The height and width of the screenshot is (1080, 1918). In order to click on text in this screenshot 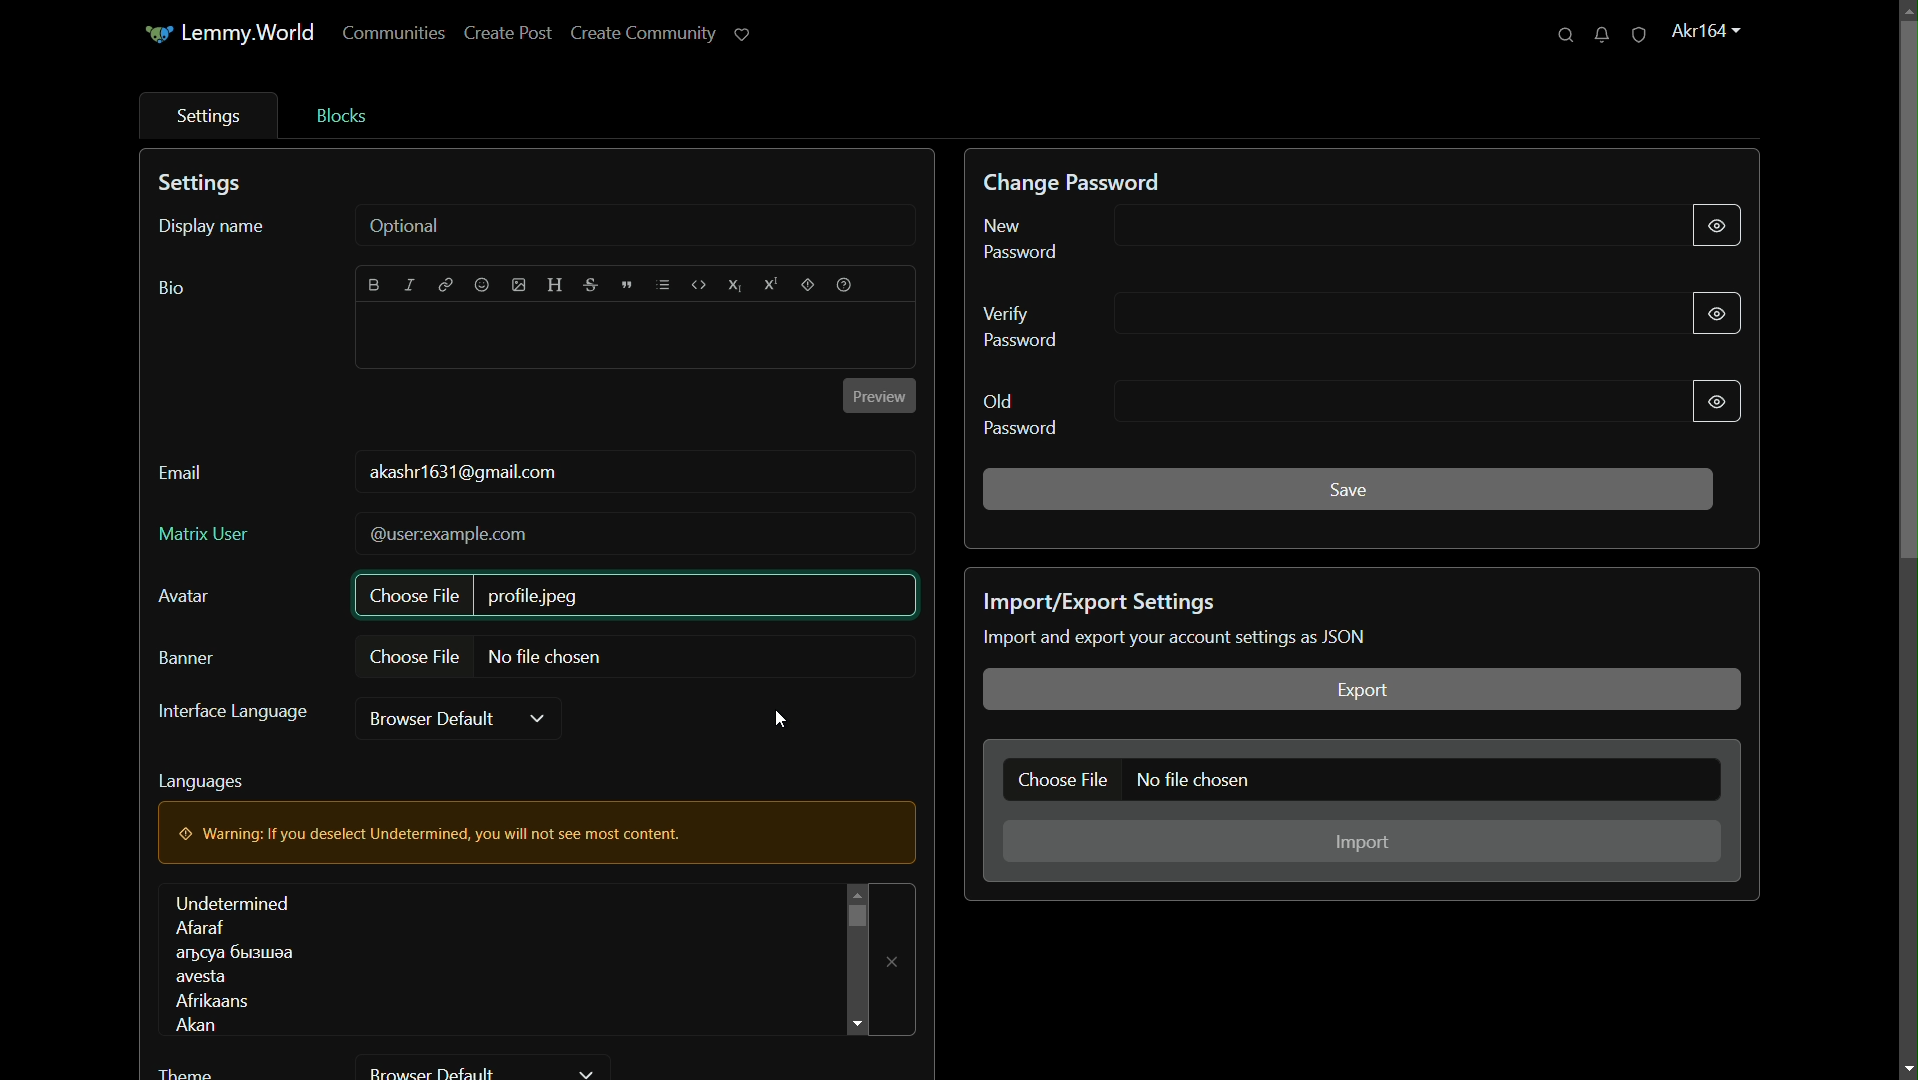, I will do `click(1178, 637)`.